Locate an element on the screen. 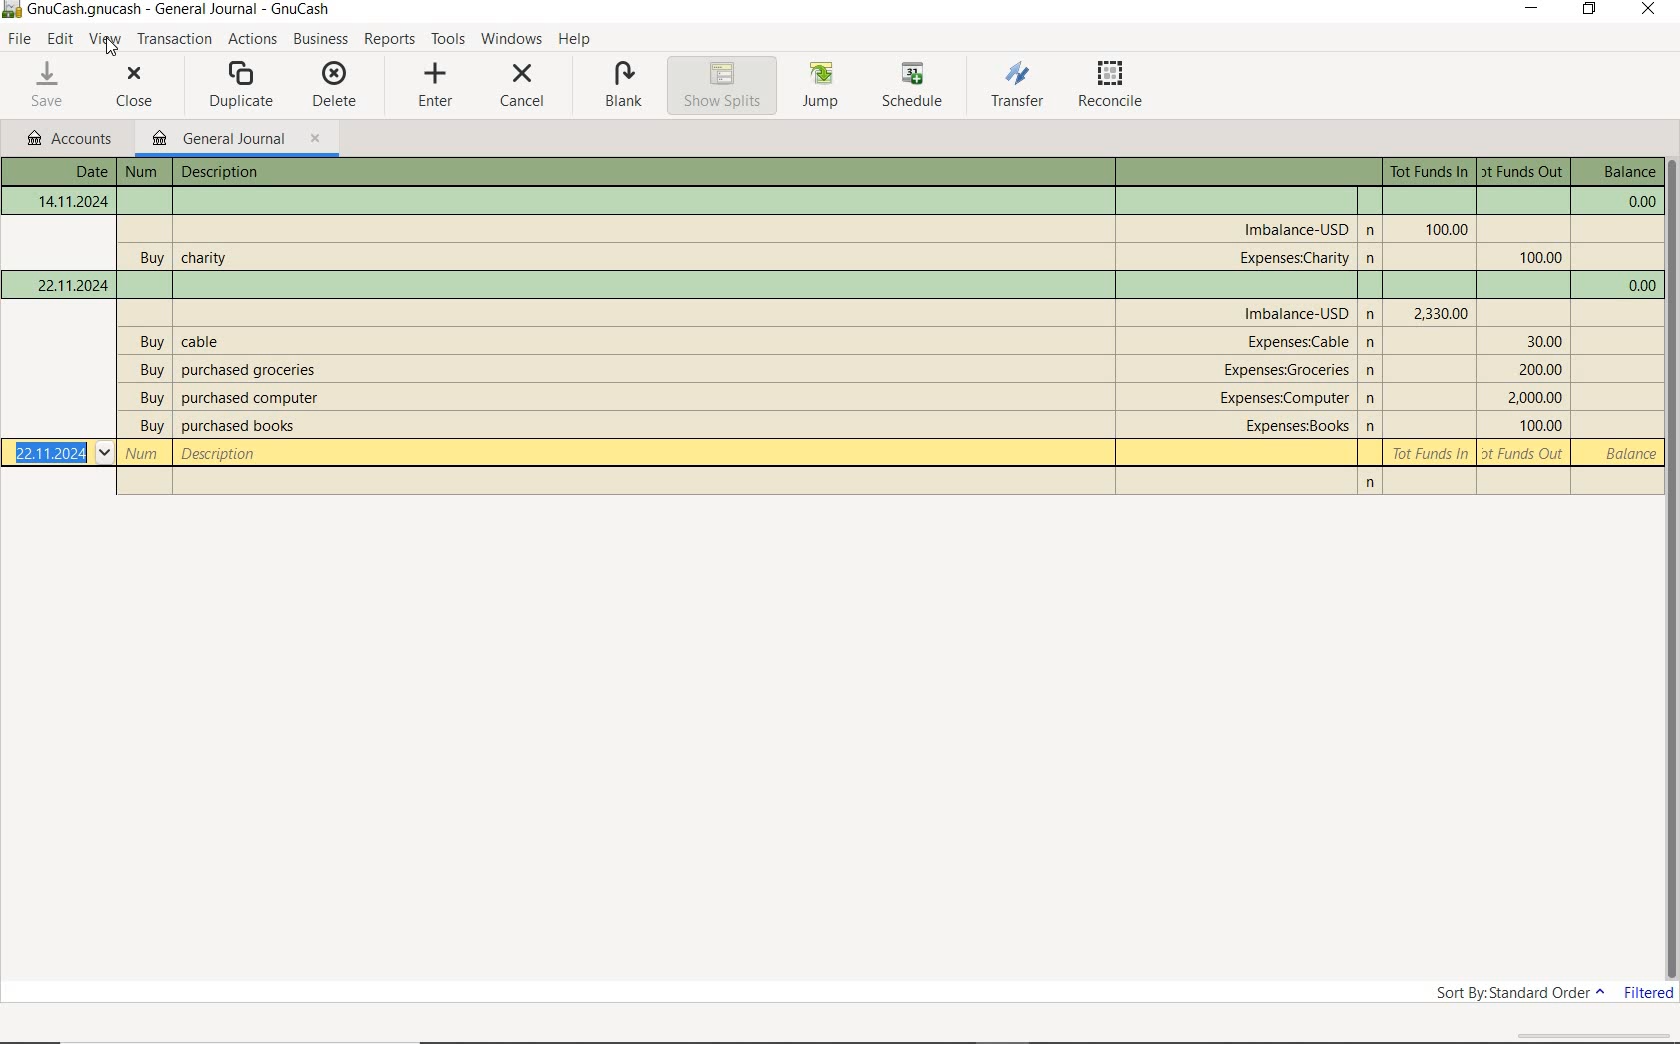 The height and width of the screenshot is (1044, 1680). HELP is located at coordinates (579, 39).